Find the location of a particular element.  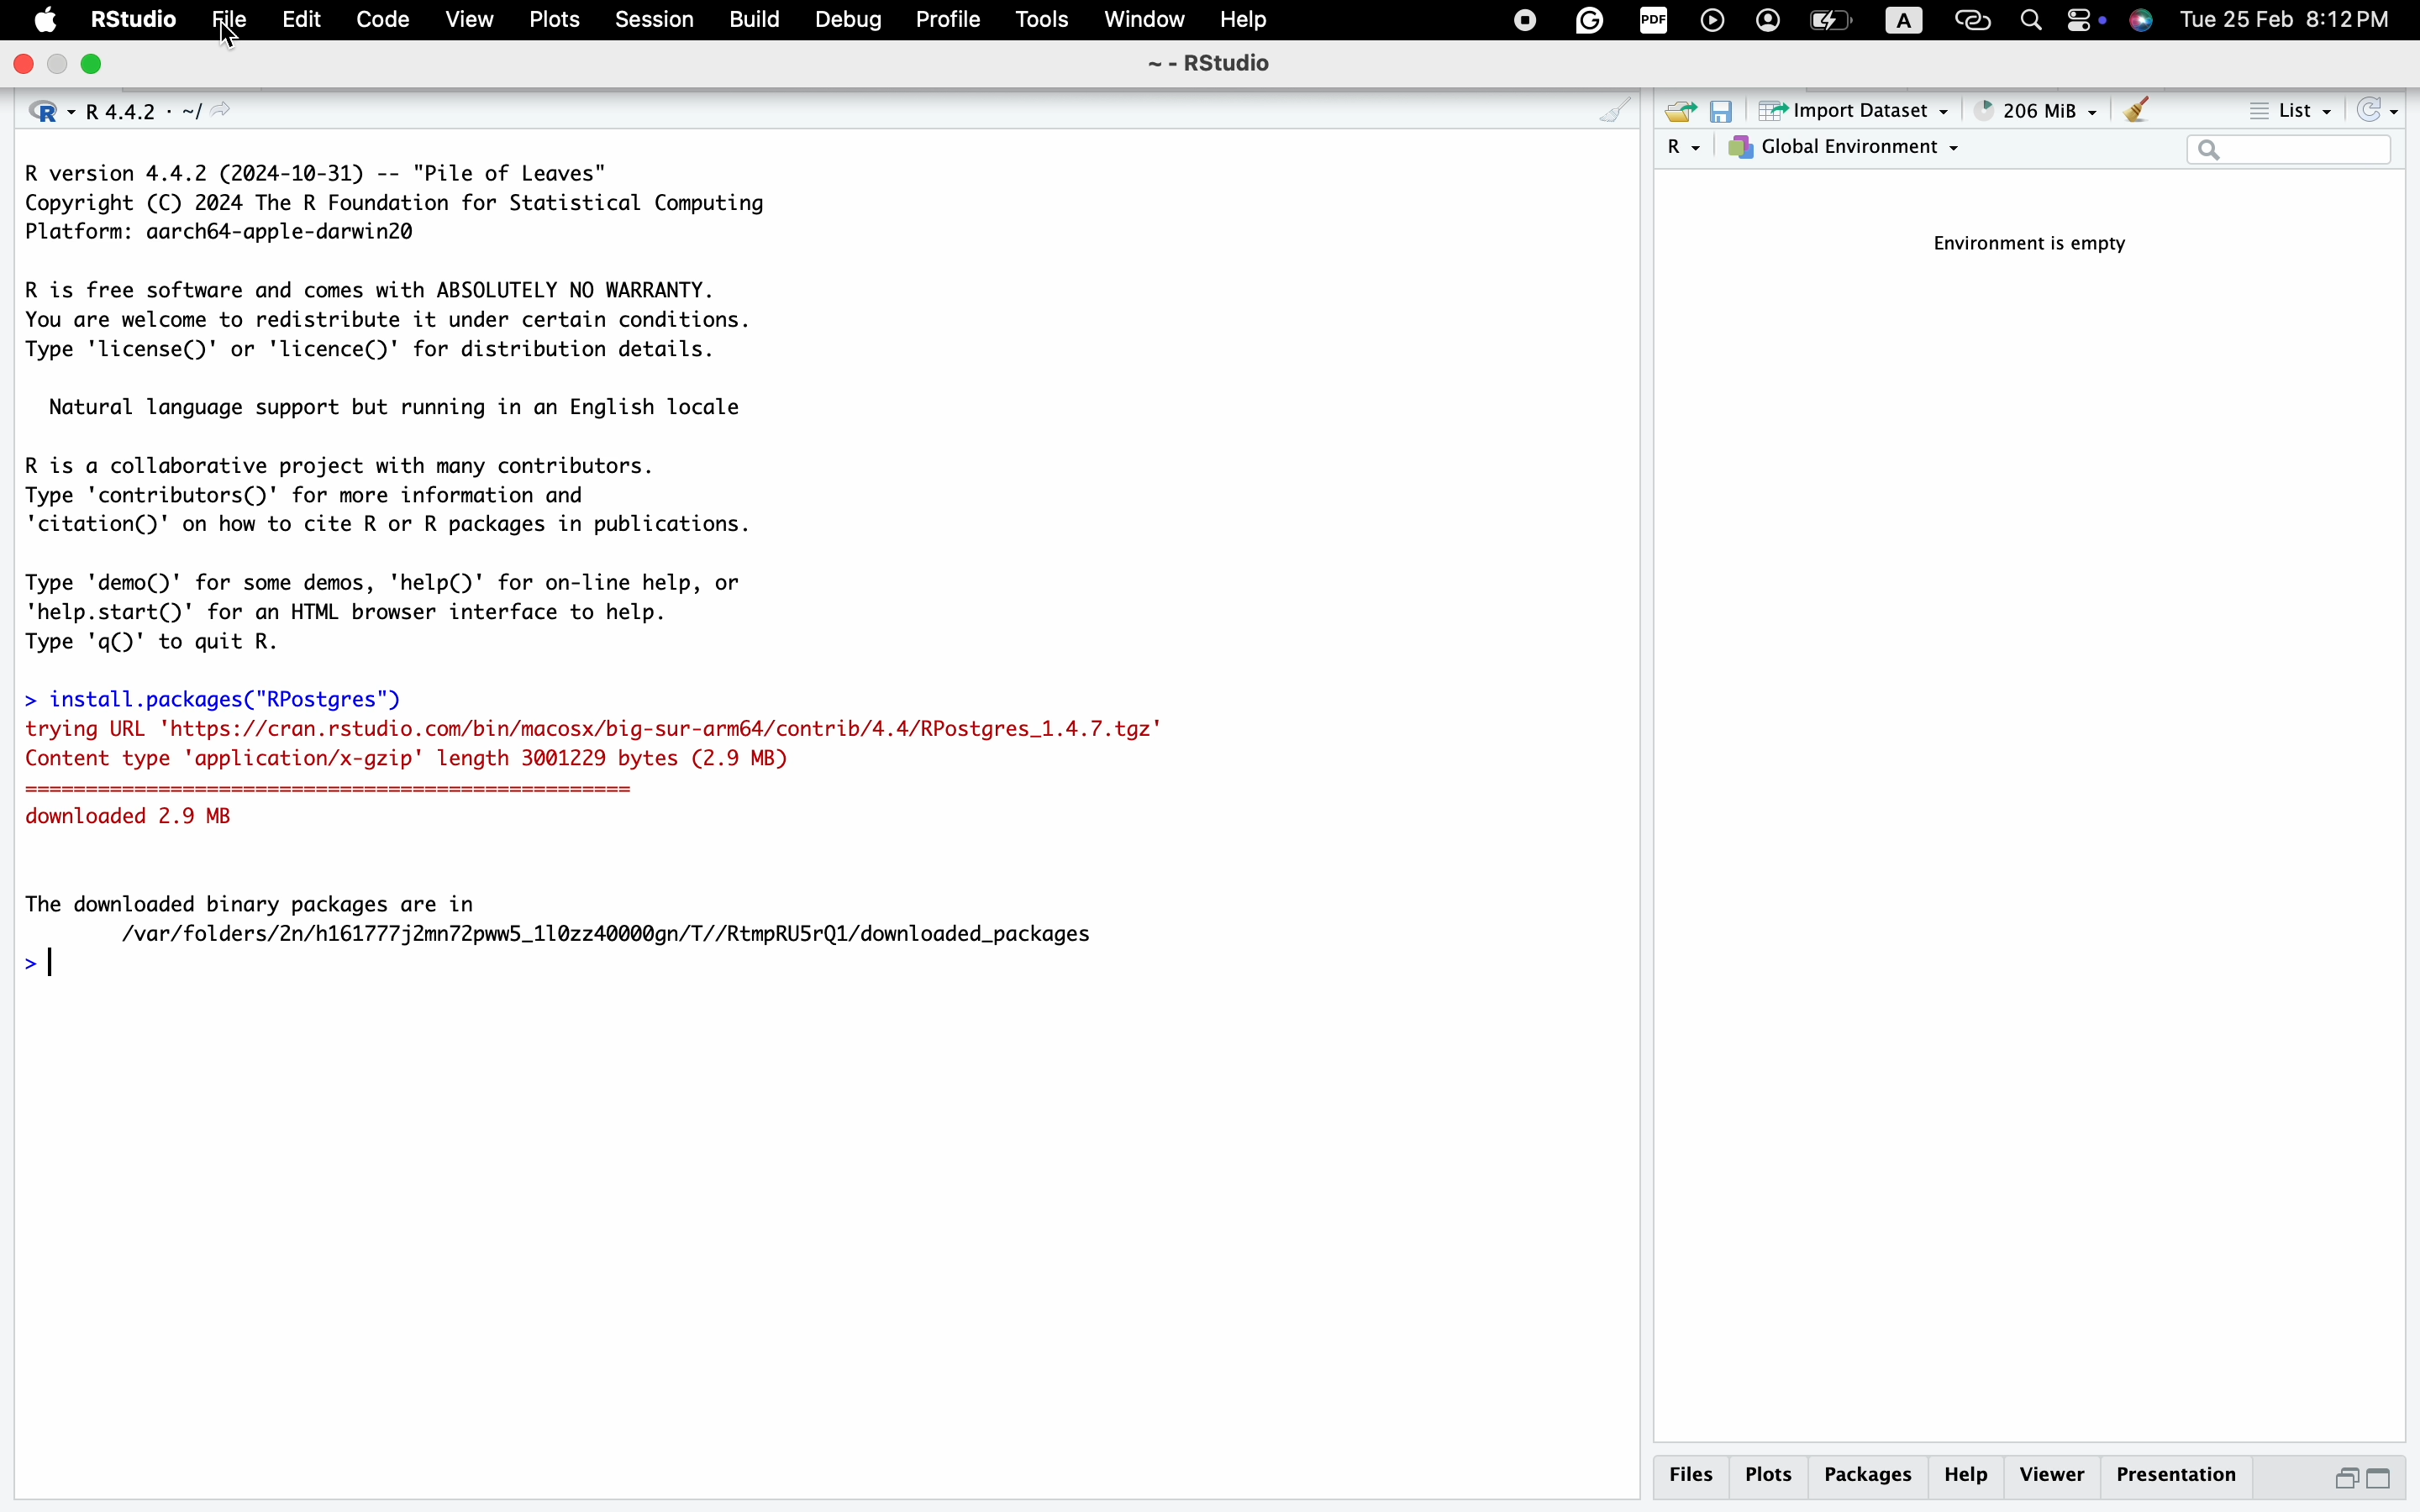

close is located at coordinates (25, 65).